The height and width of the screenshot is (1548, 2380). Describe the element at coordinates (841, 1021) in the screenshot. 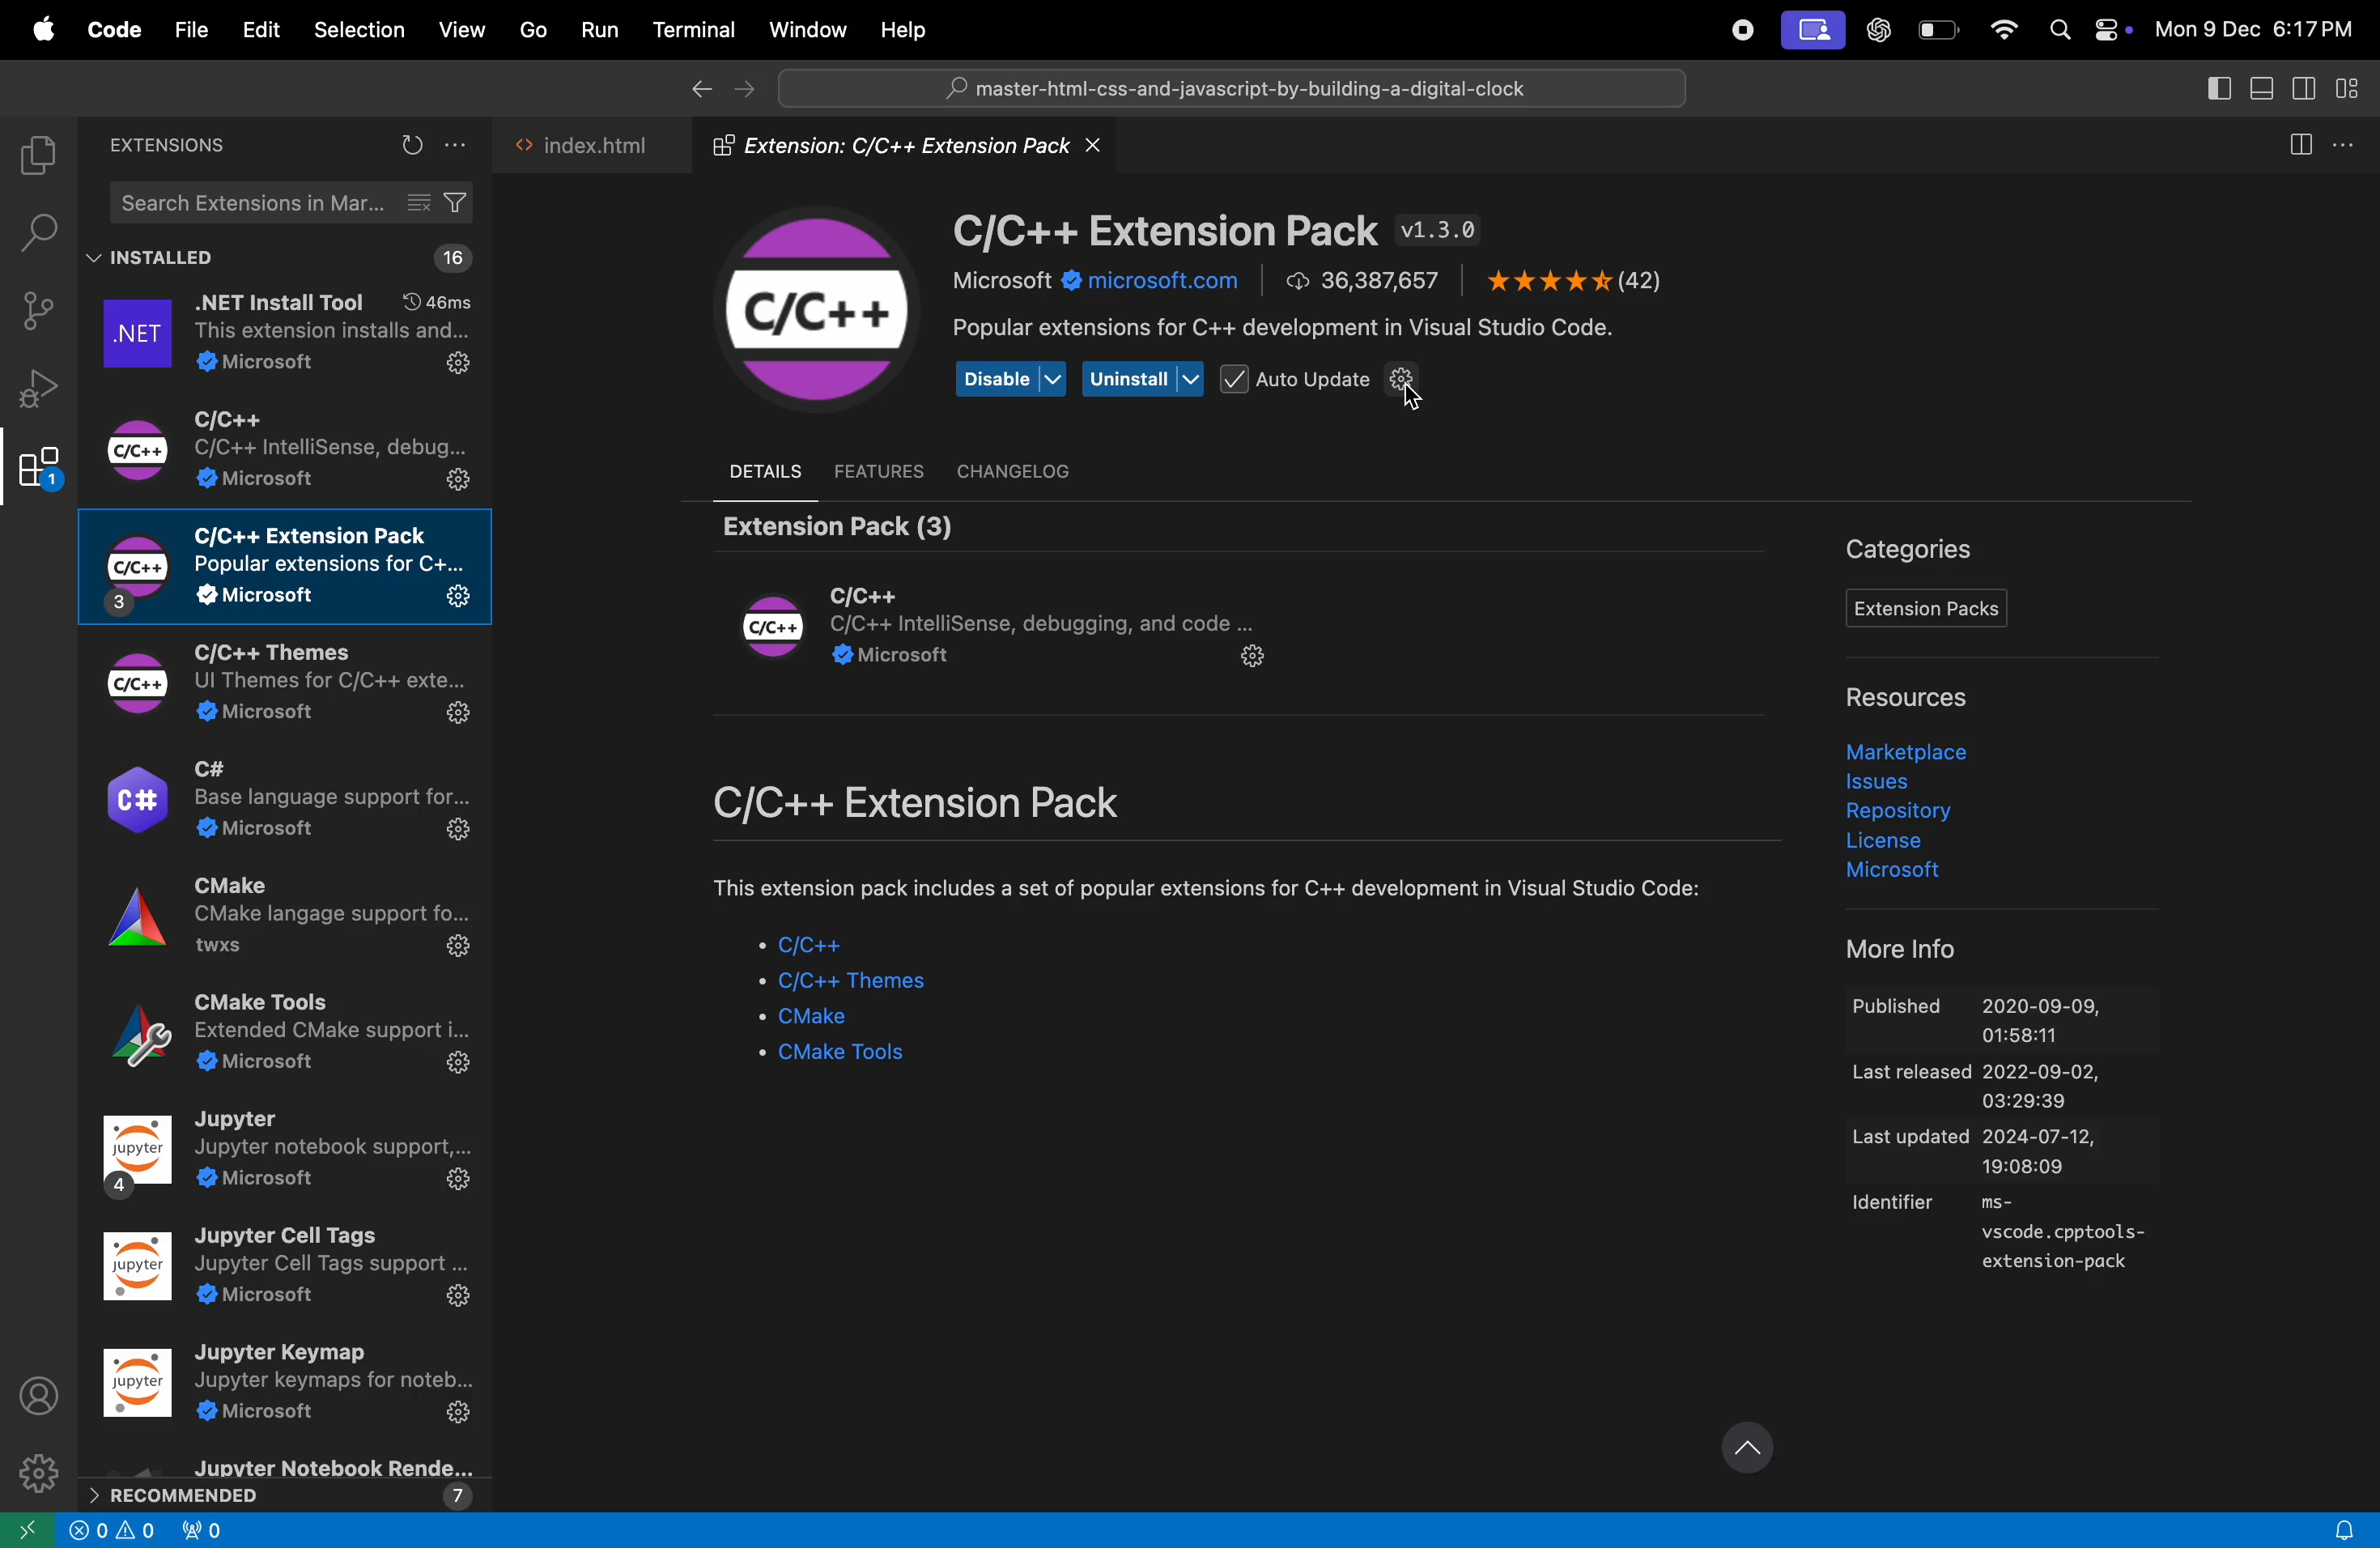

I see `Cmake` at that location.